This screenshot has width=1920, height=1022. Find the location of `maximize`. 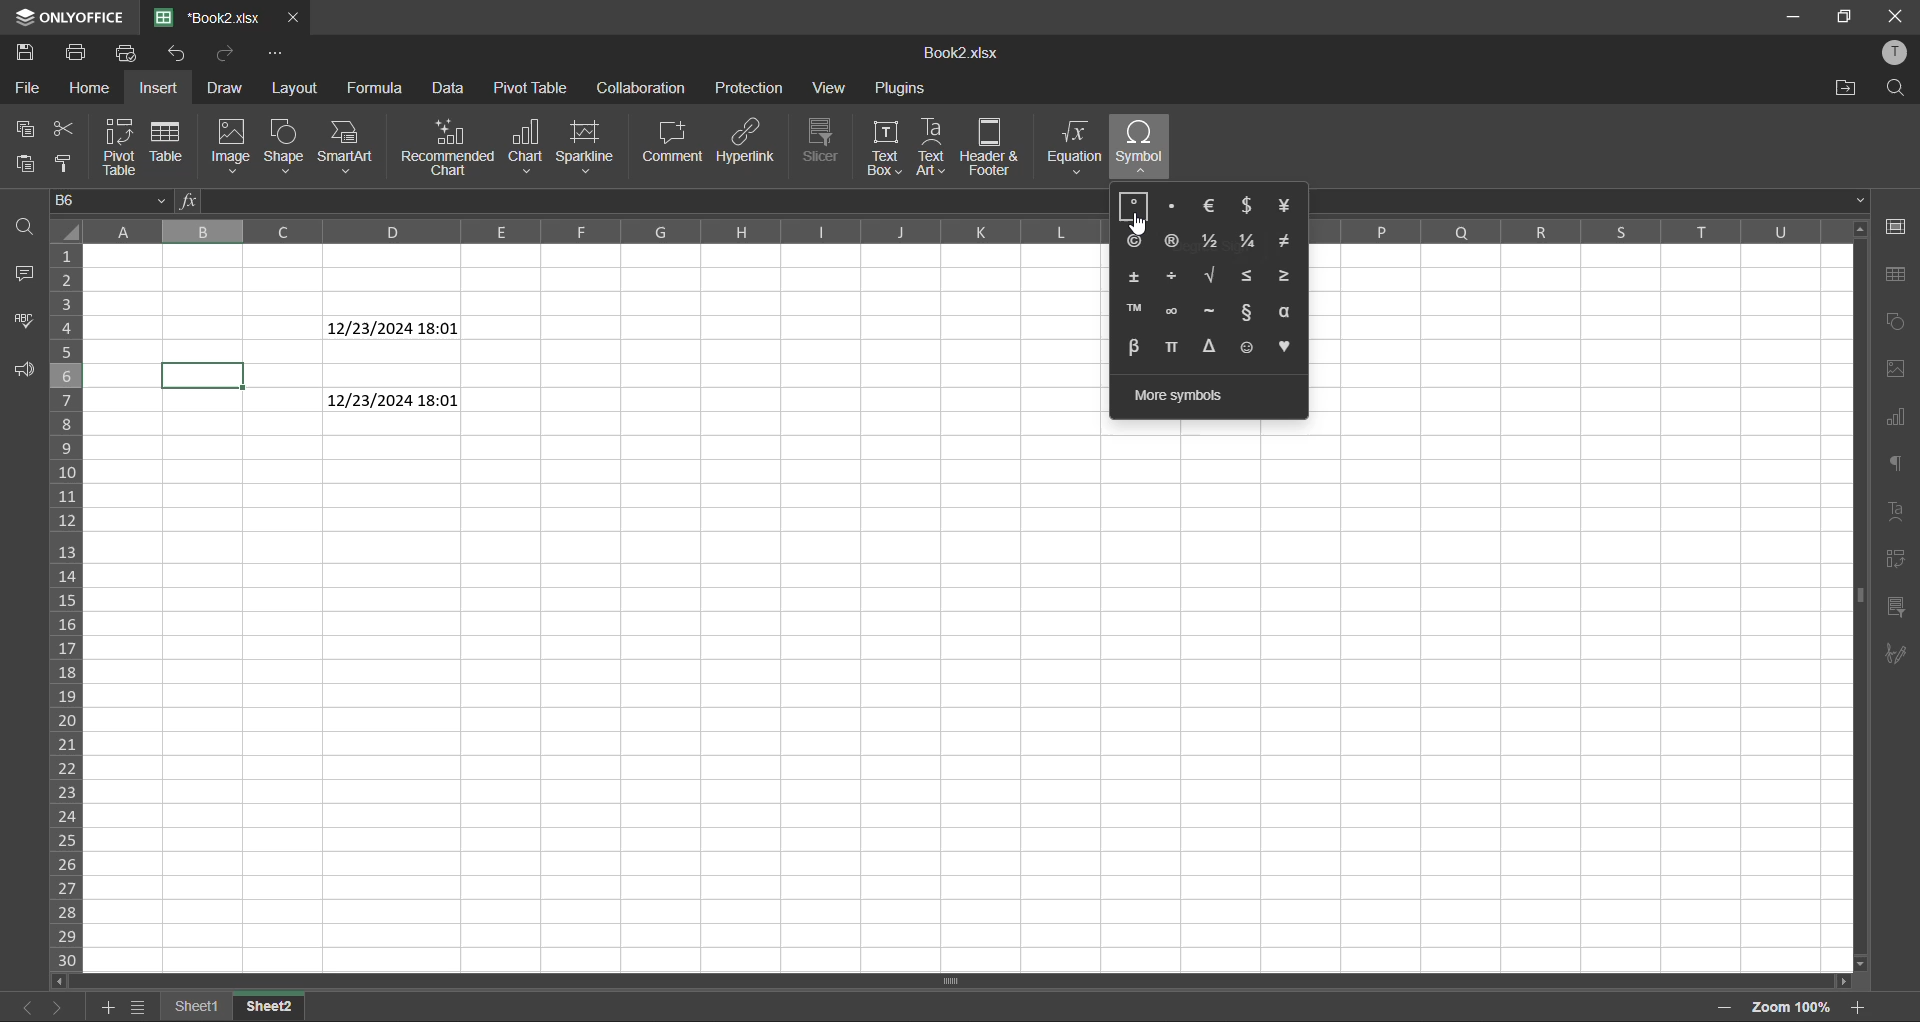

maximize is located at coordinates (1844, 17).